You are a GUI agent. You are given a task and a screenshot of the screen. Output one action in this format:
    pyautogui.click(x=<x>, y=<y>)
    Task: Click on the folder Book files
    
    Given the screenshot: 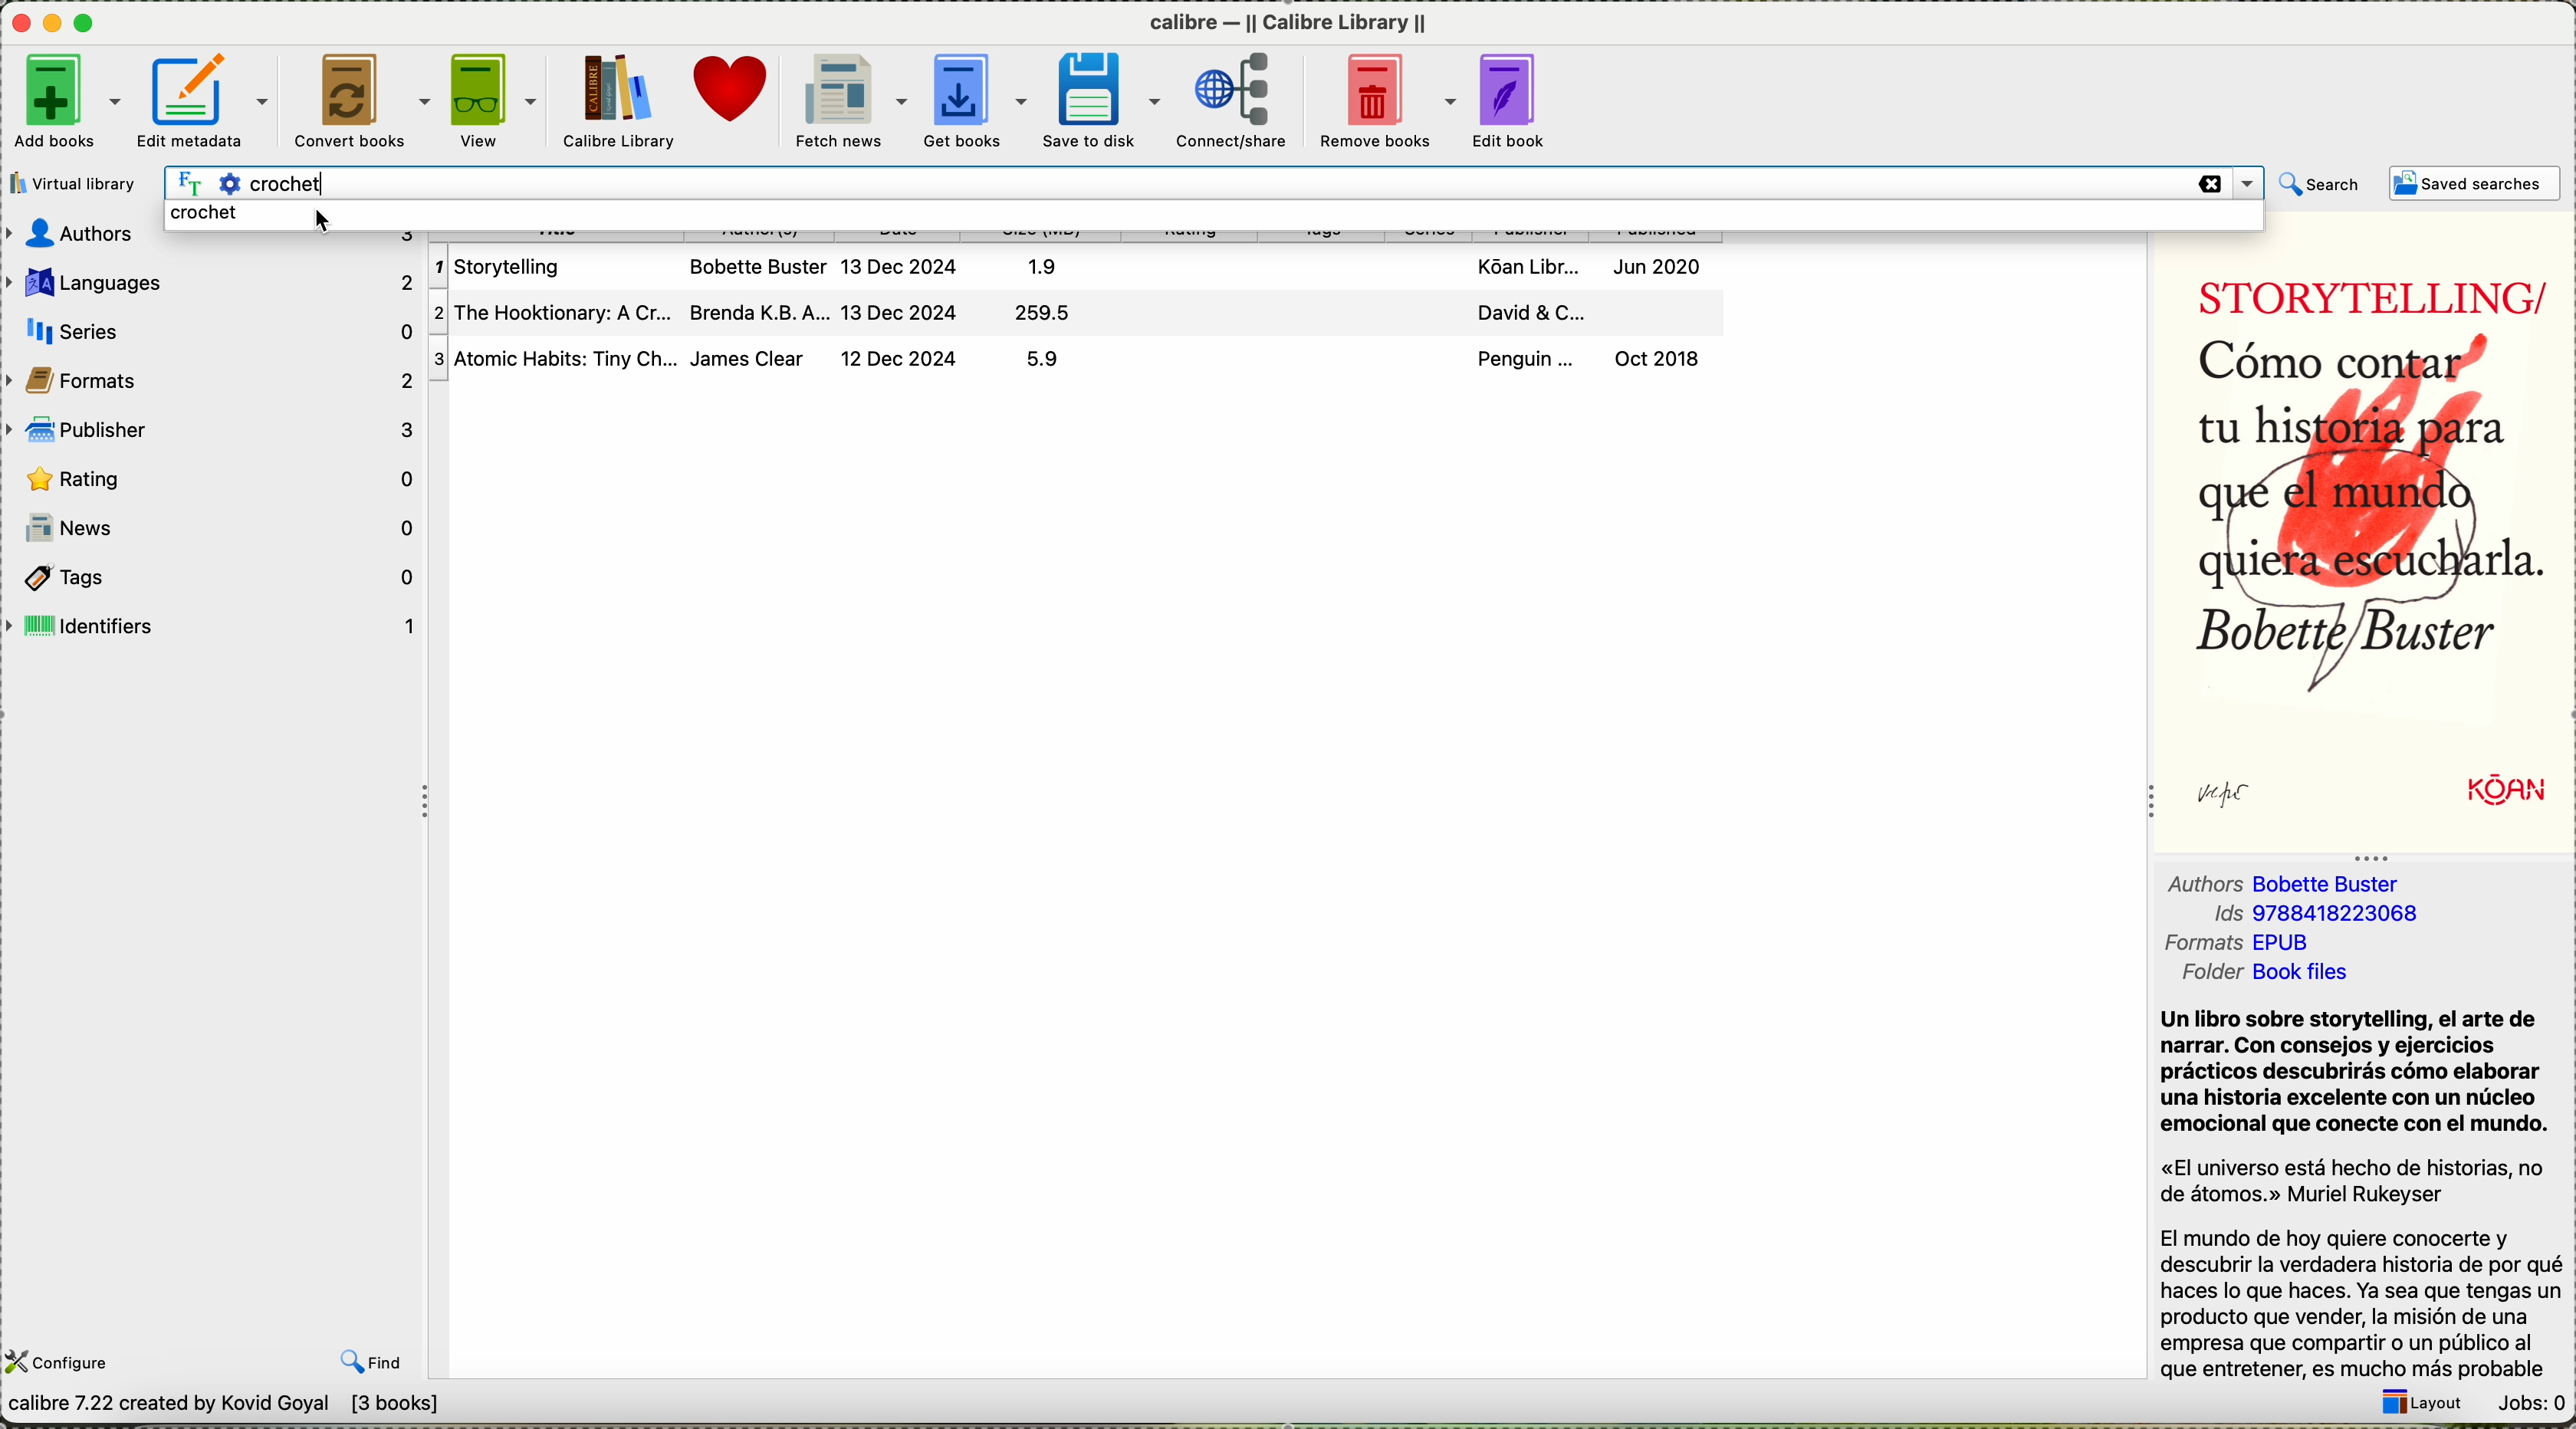 What is the action you would take?
    pyautogui.click(x=2206, y=976)
    